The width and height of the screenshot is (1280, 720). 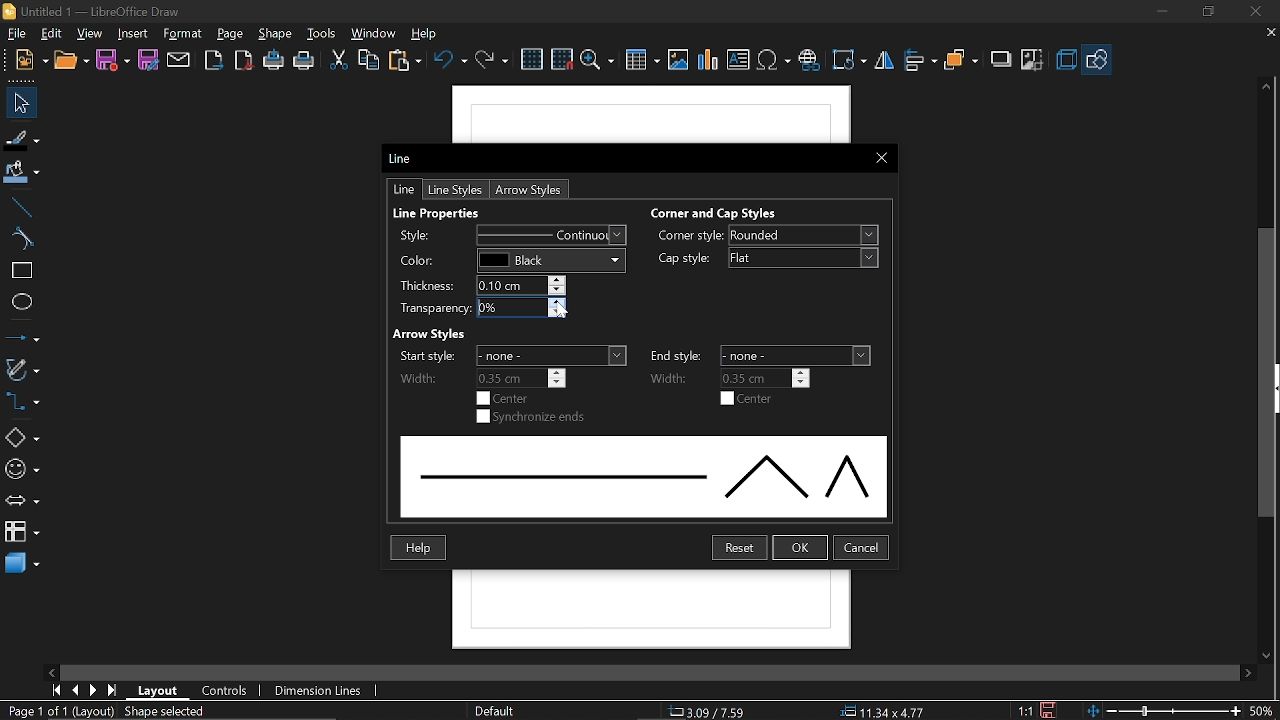 What do you see at coordinates (405, 189) in the screenshot?
I see `Line` at bounding box center [405, 189].